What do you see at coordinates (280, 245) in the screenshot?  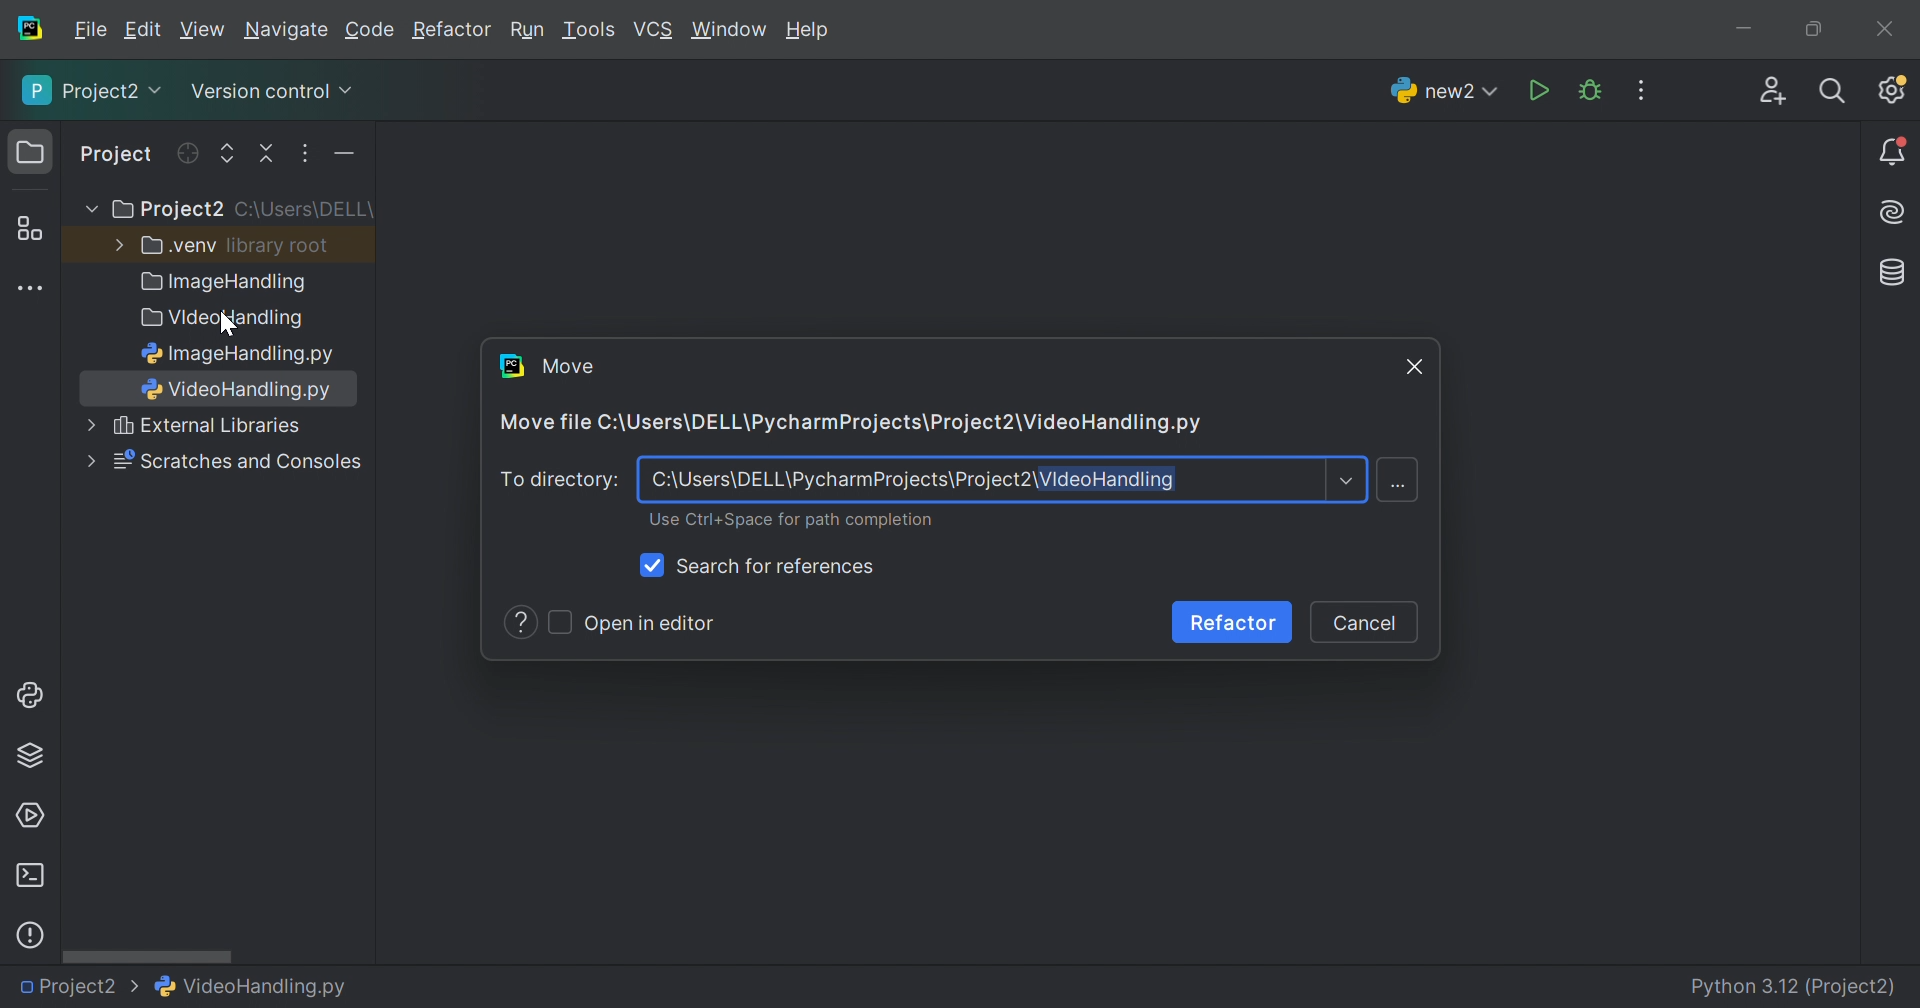 I see `library root` at bounding box center [280, 245].